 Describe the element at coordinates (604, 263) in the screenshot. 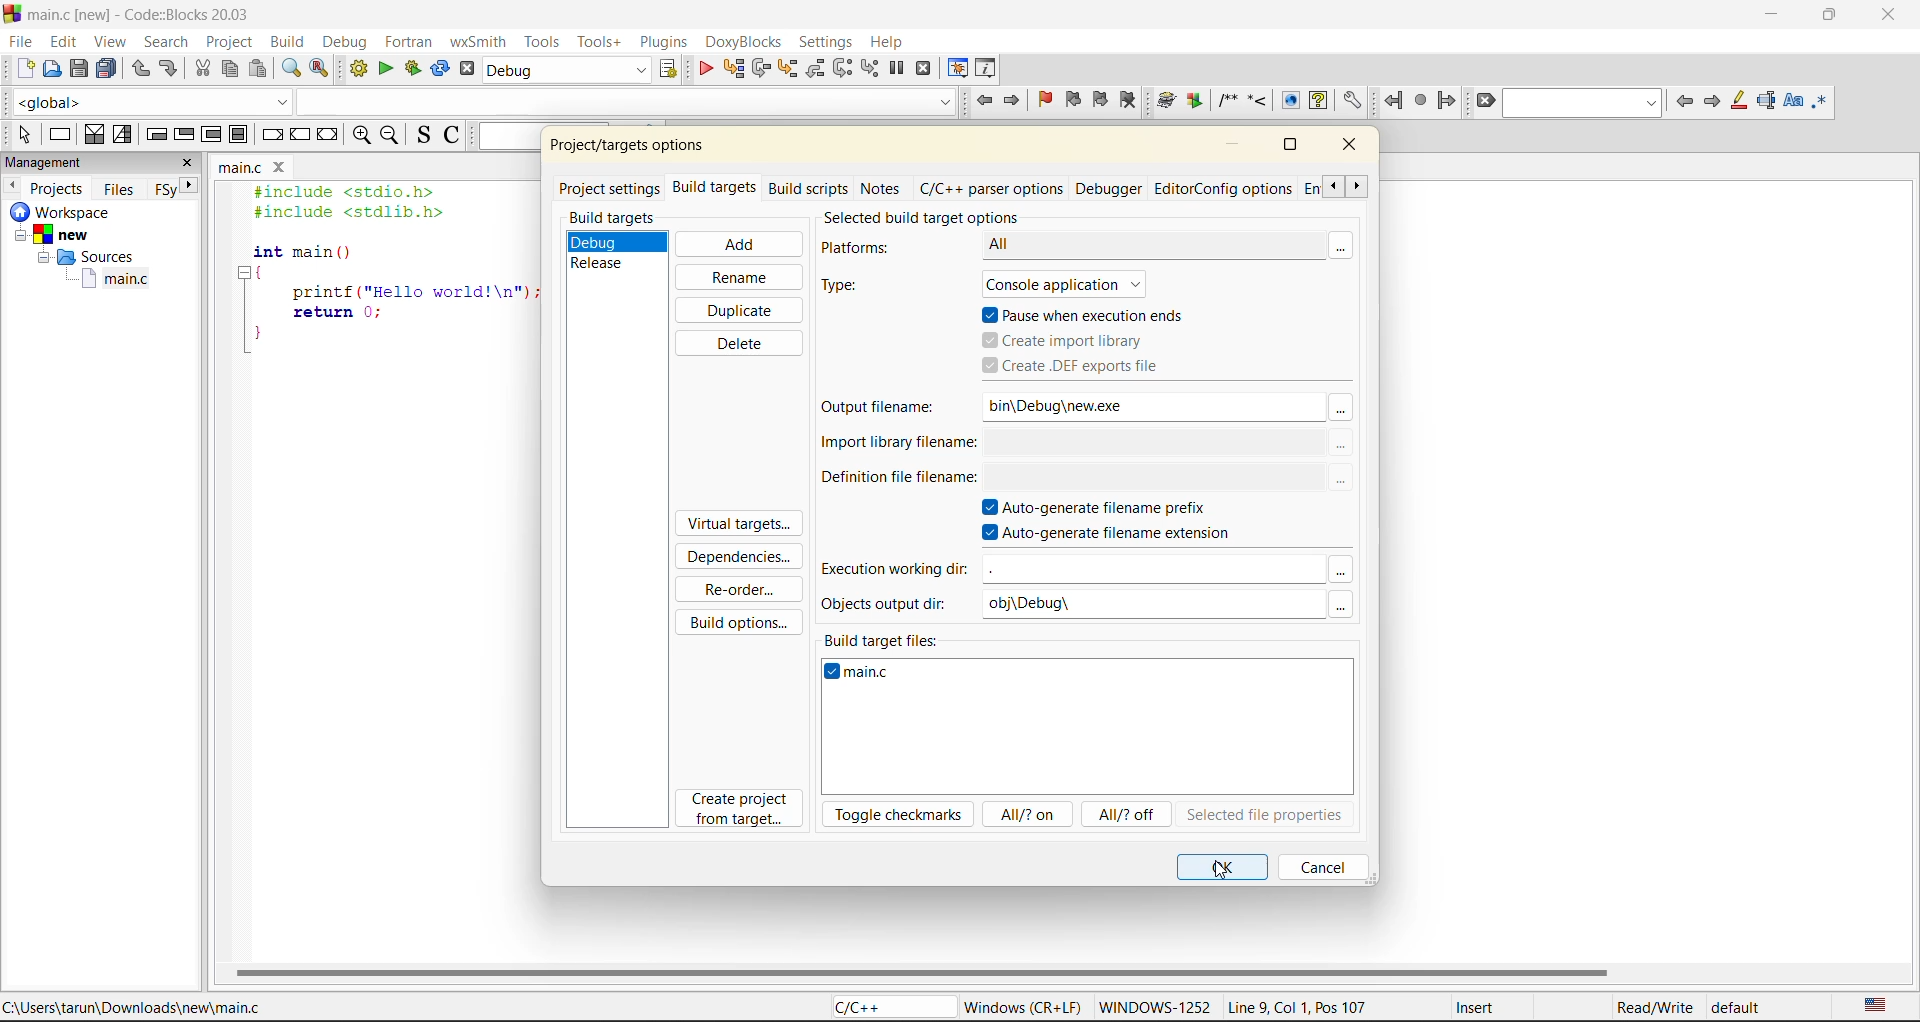

I see `release` at that location.